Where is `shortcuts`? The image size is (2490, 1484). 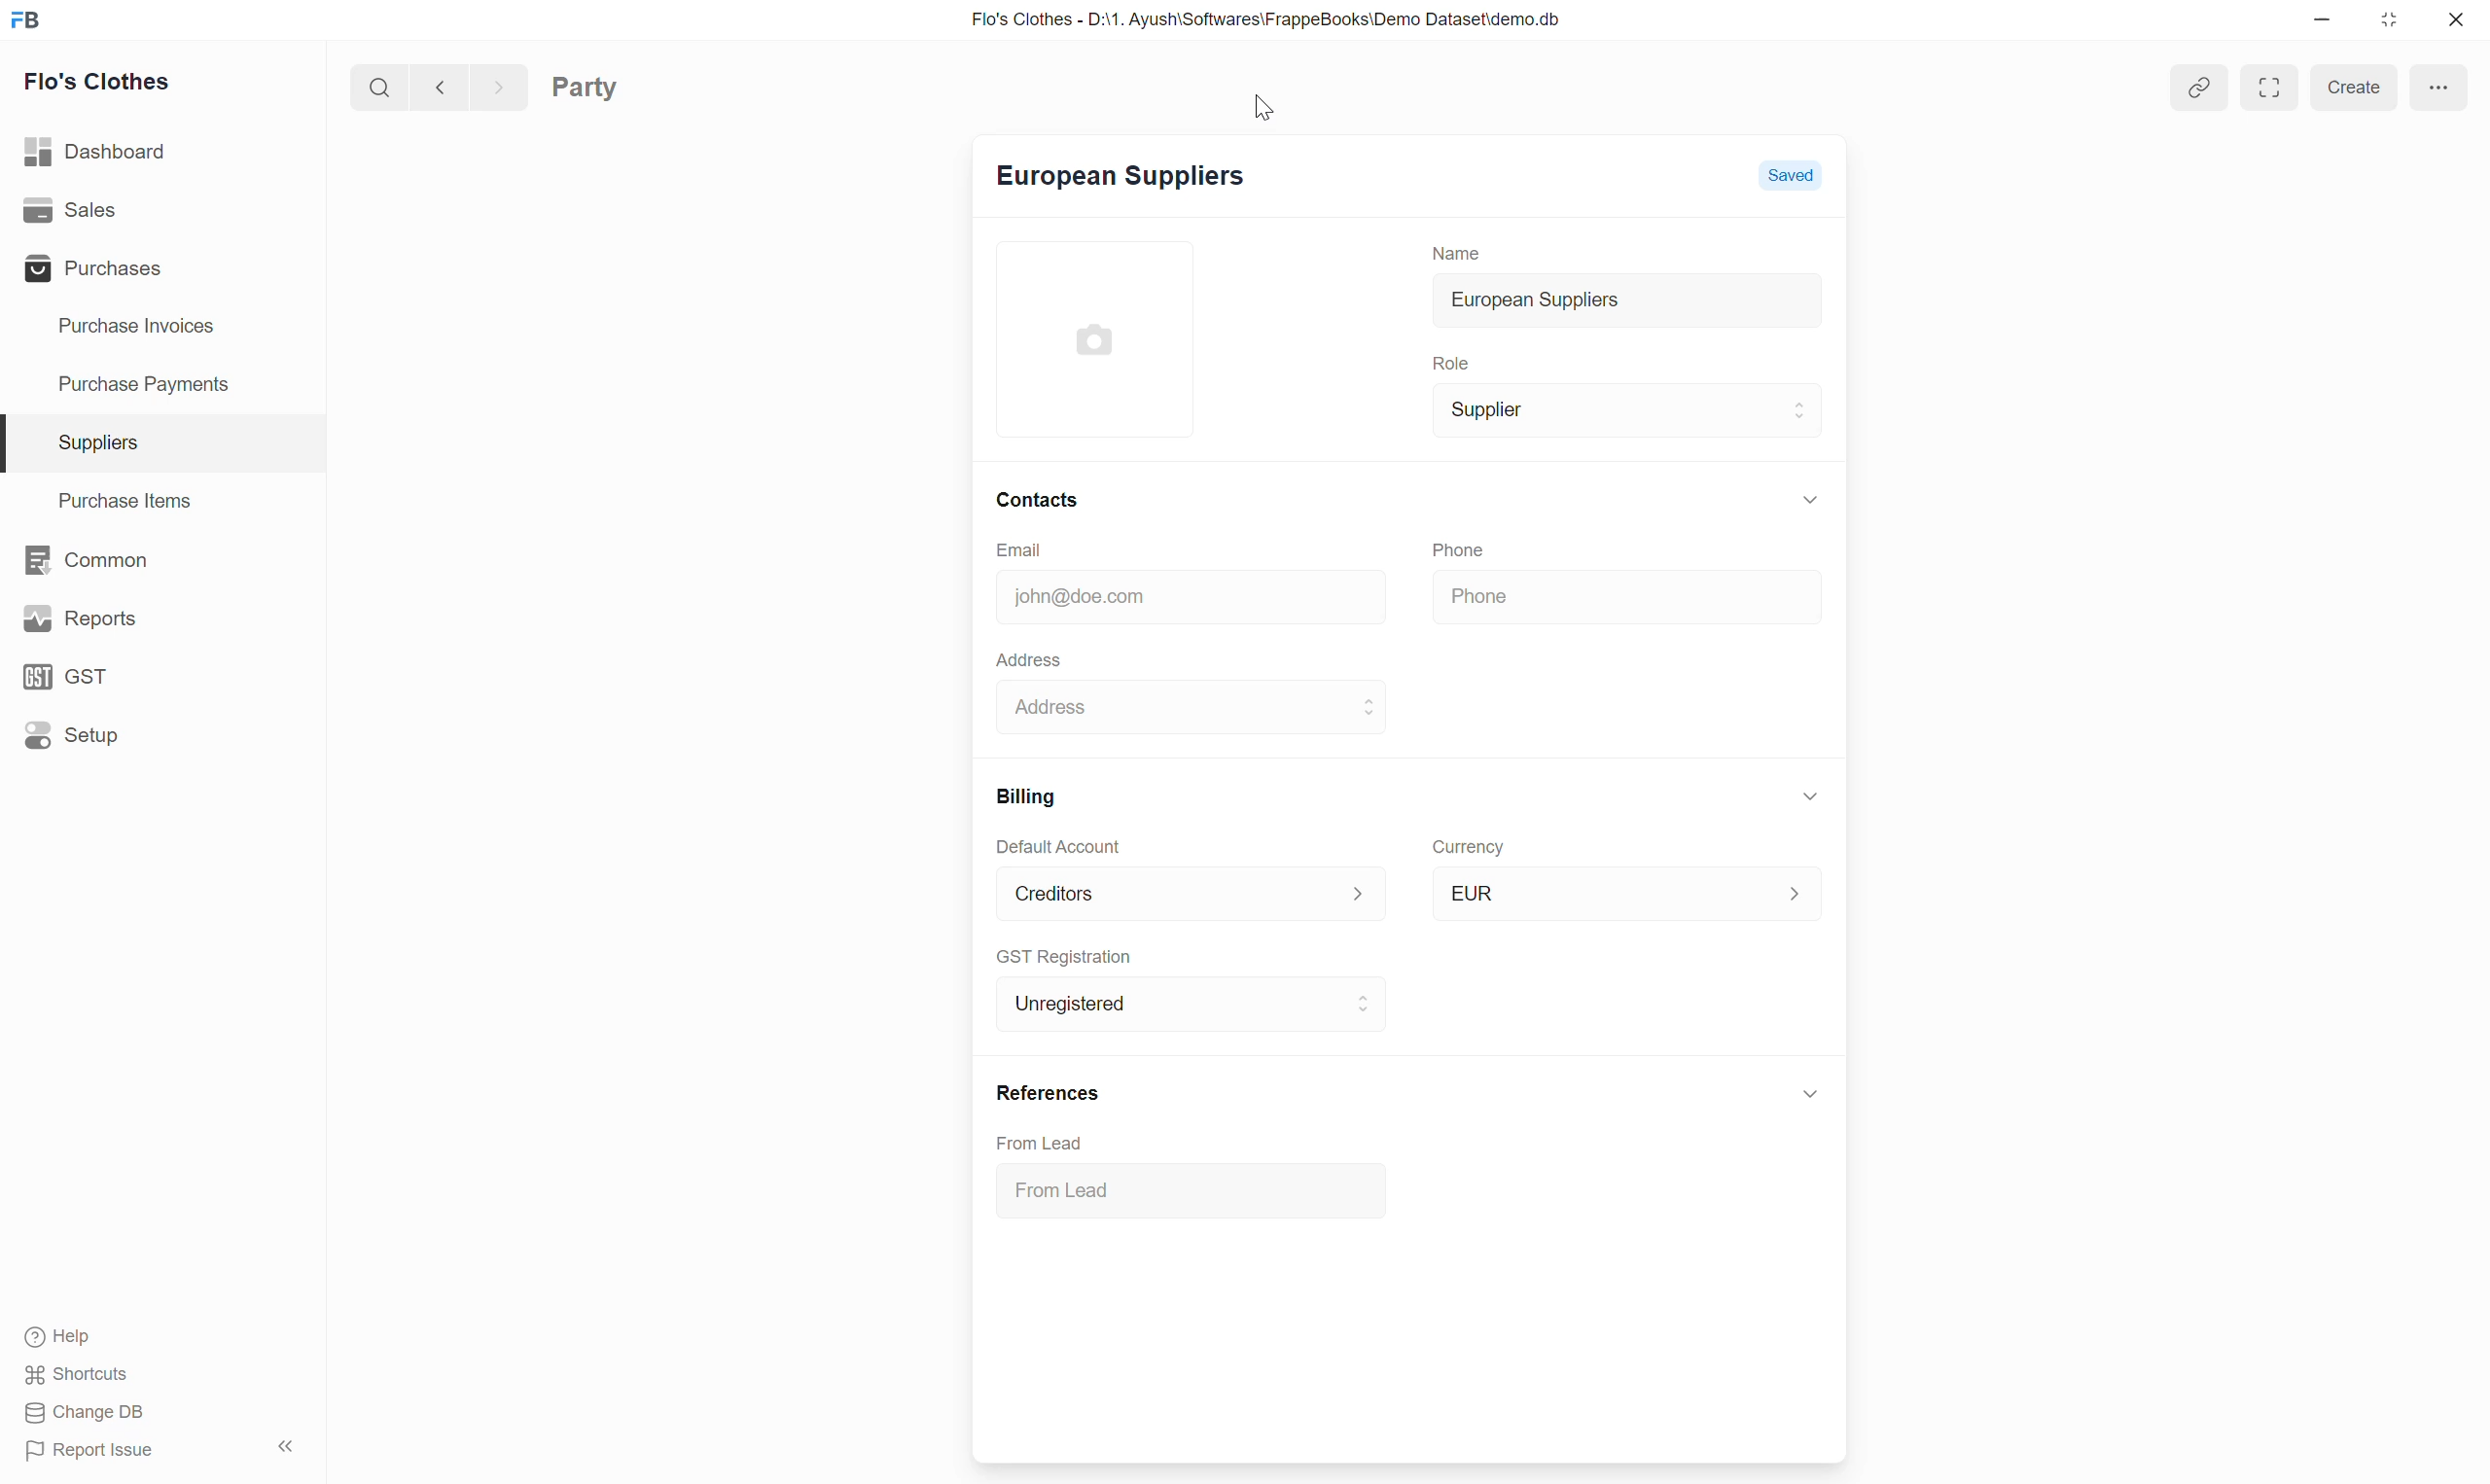 shortcuts is located at coordinates (75, 1377).